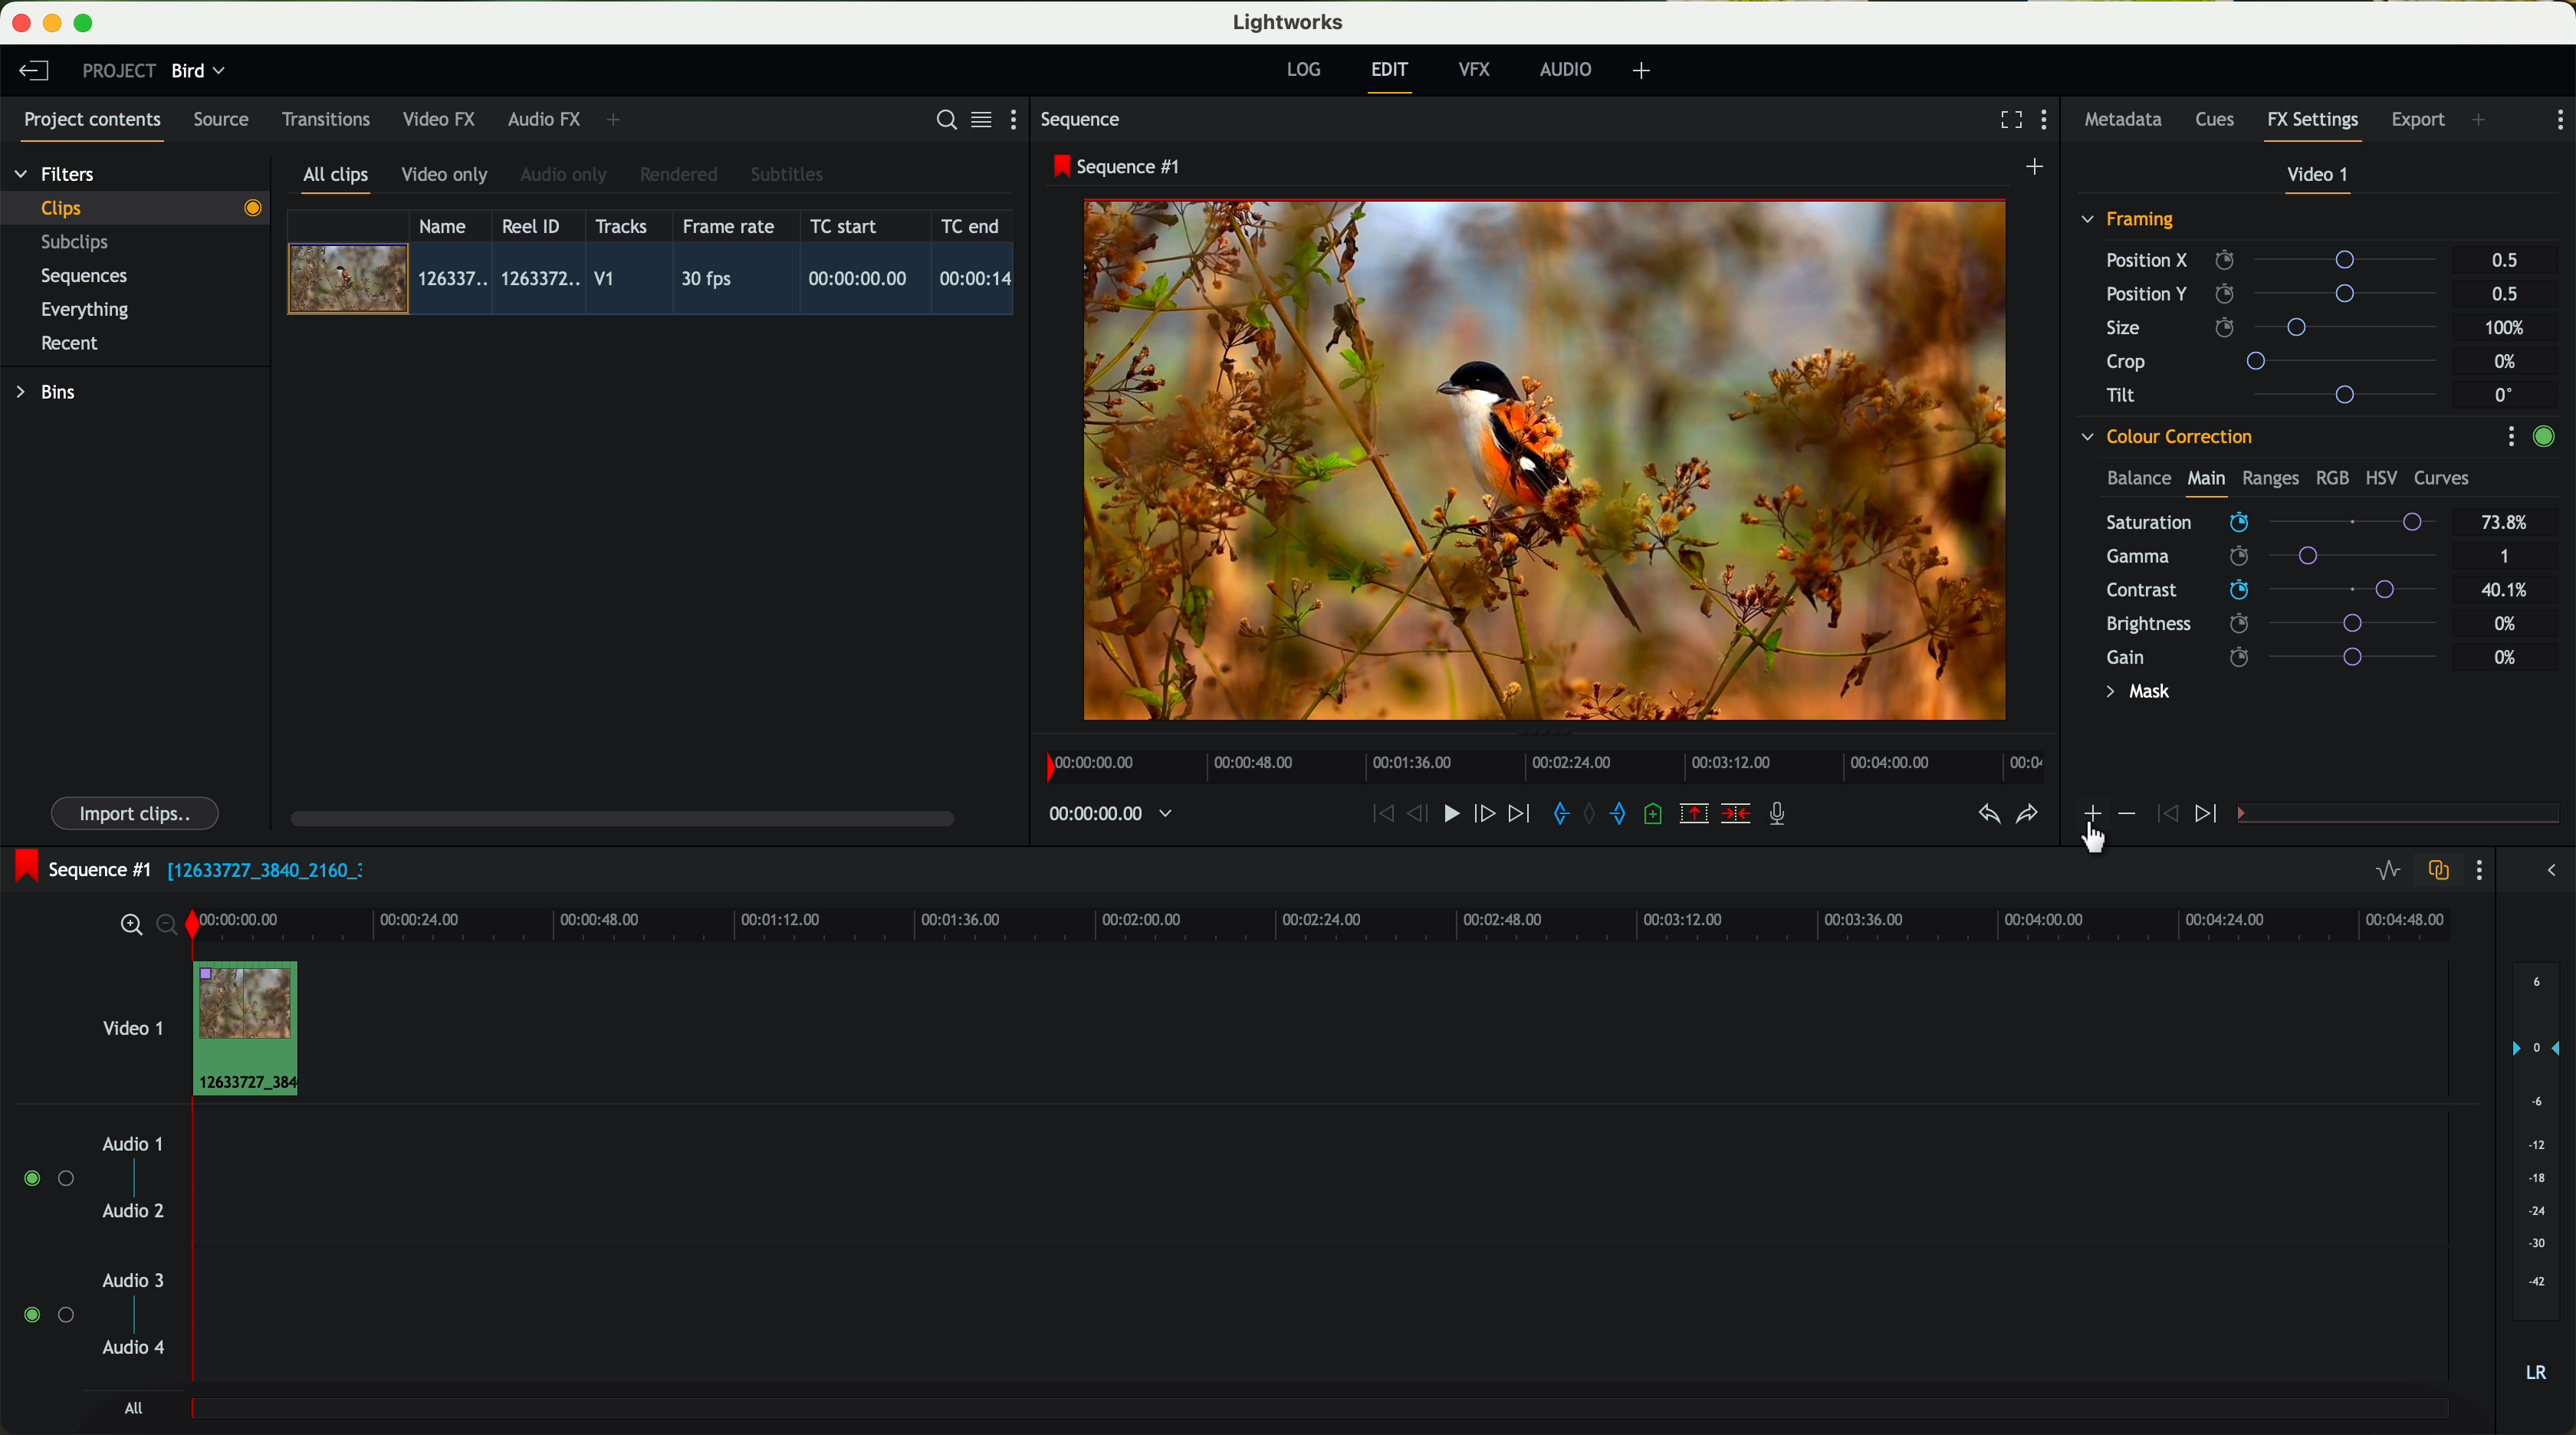  Describe the element at coordinates (49, 393) in the screenshot. I see `bins` at that location.